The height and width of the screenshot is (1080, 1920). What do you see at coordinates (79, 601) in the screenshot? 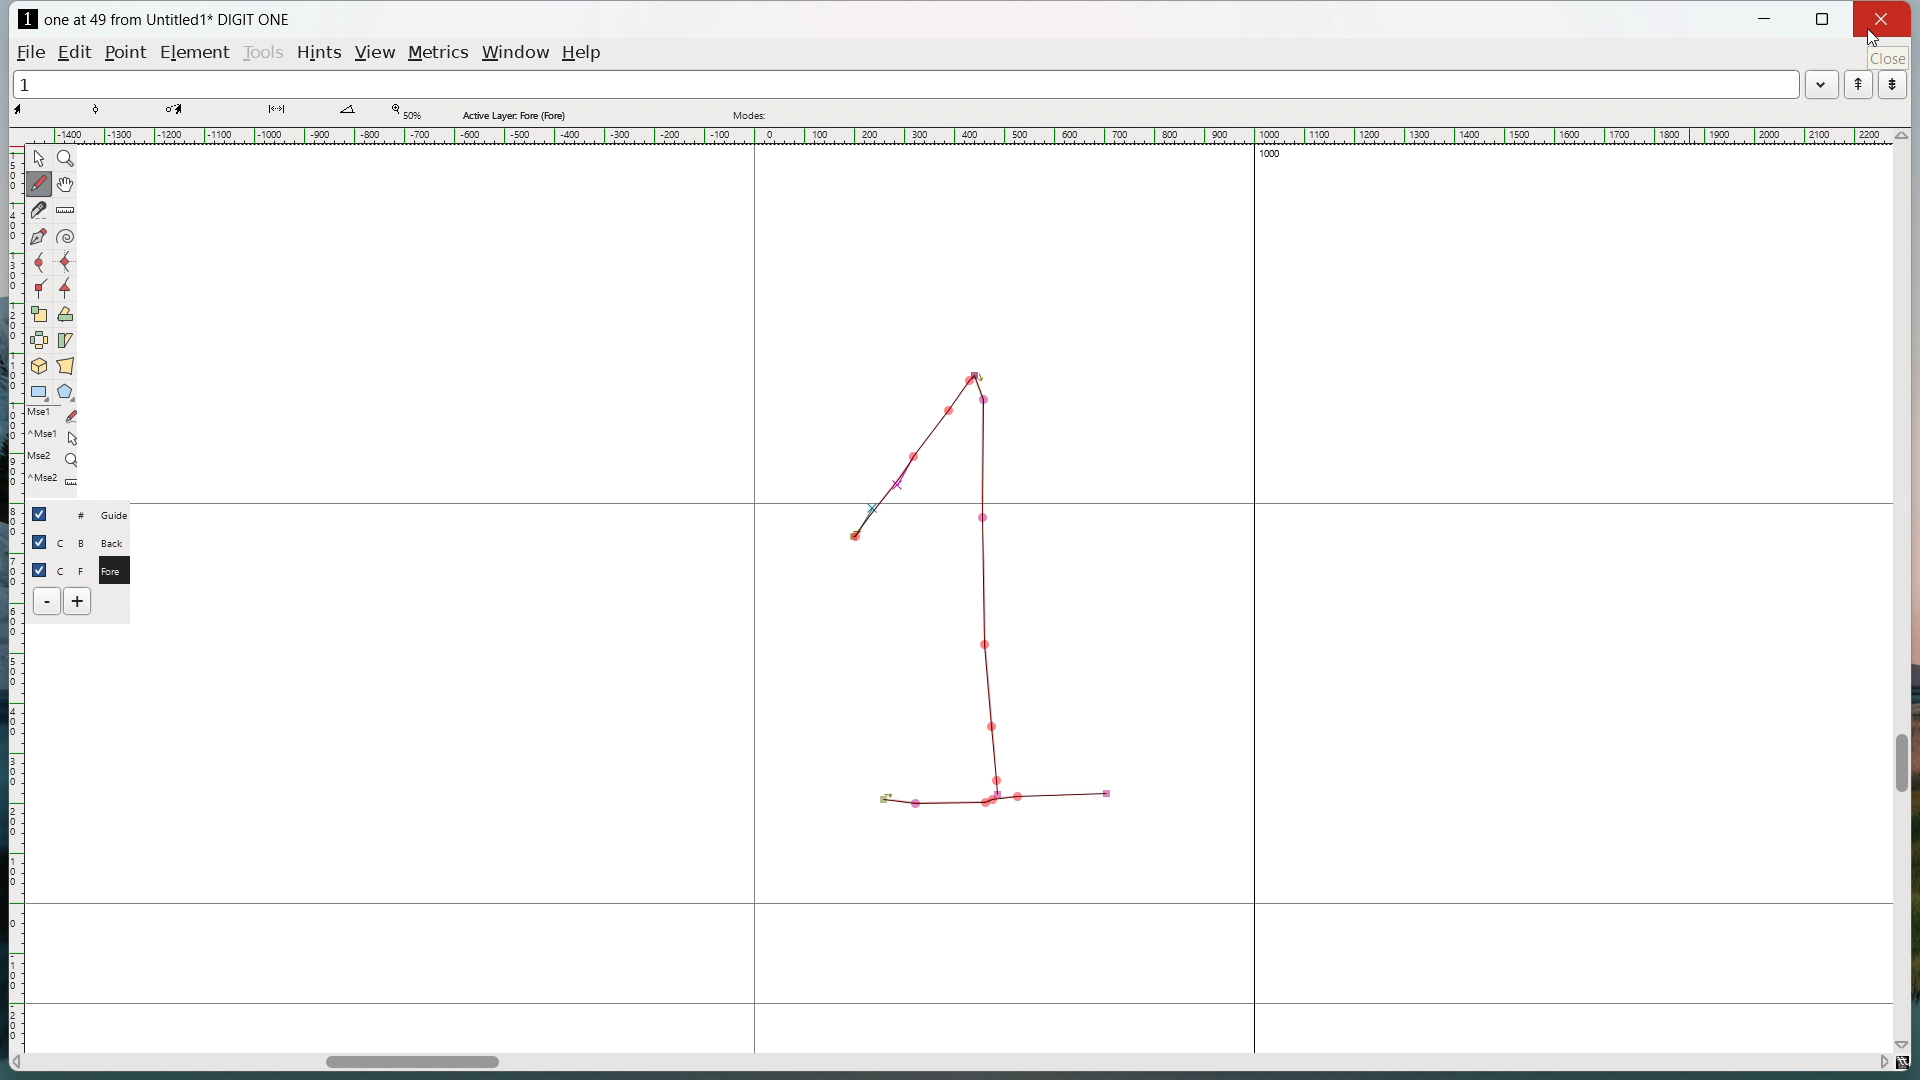
I see `add layer` at bounding box center [79, 601].